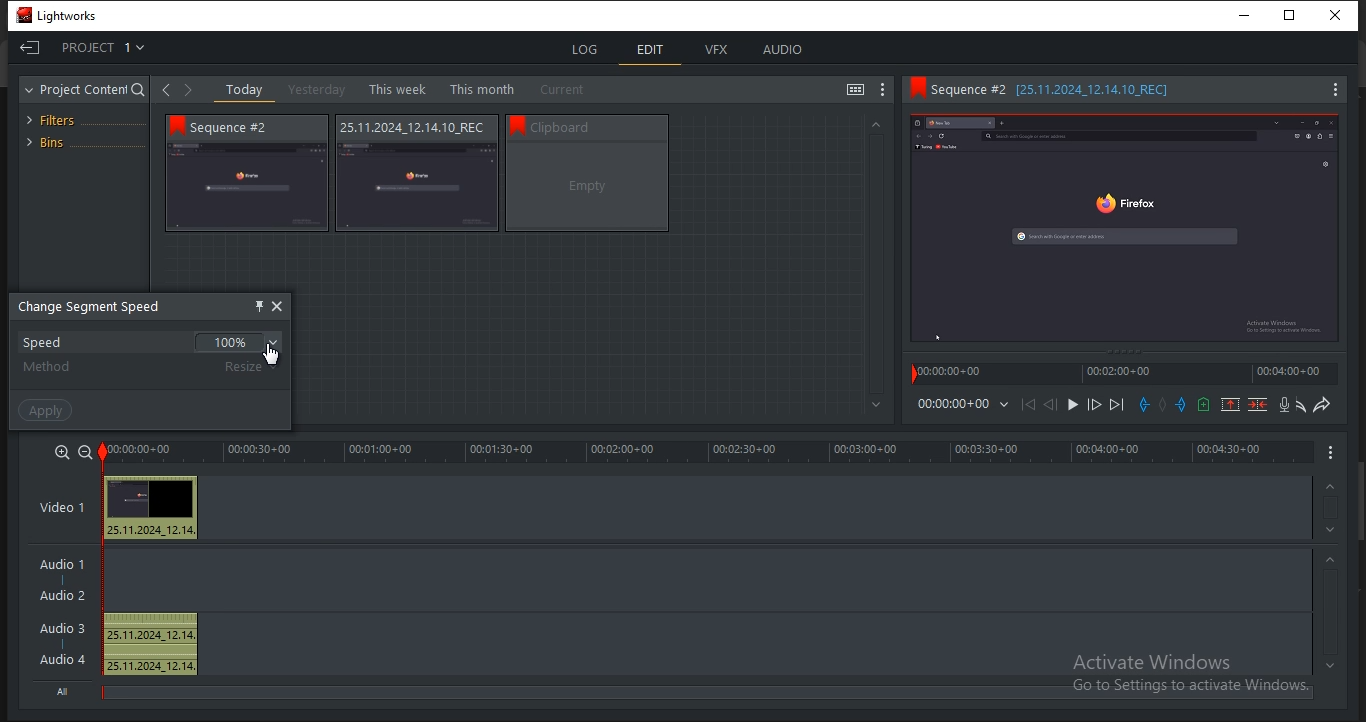  What do you see at coordinates (60, 118) in the screenshot?
I see `filters` at bounding box center [60, 118].